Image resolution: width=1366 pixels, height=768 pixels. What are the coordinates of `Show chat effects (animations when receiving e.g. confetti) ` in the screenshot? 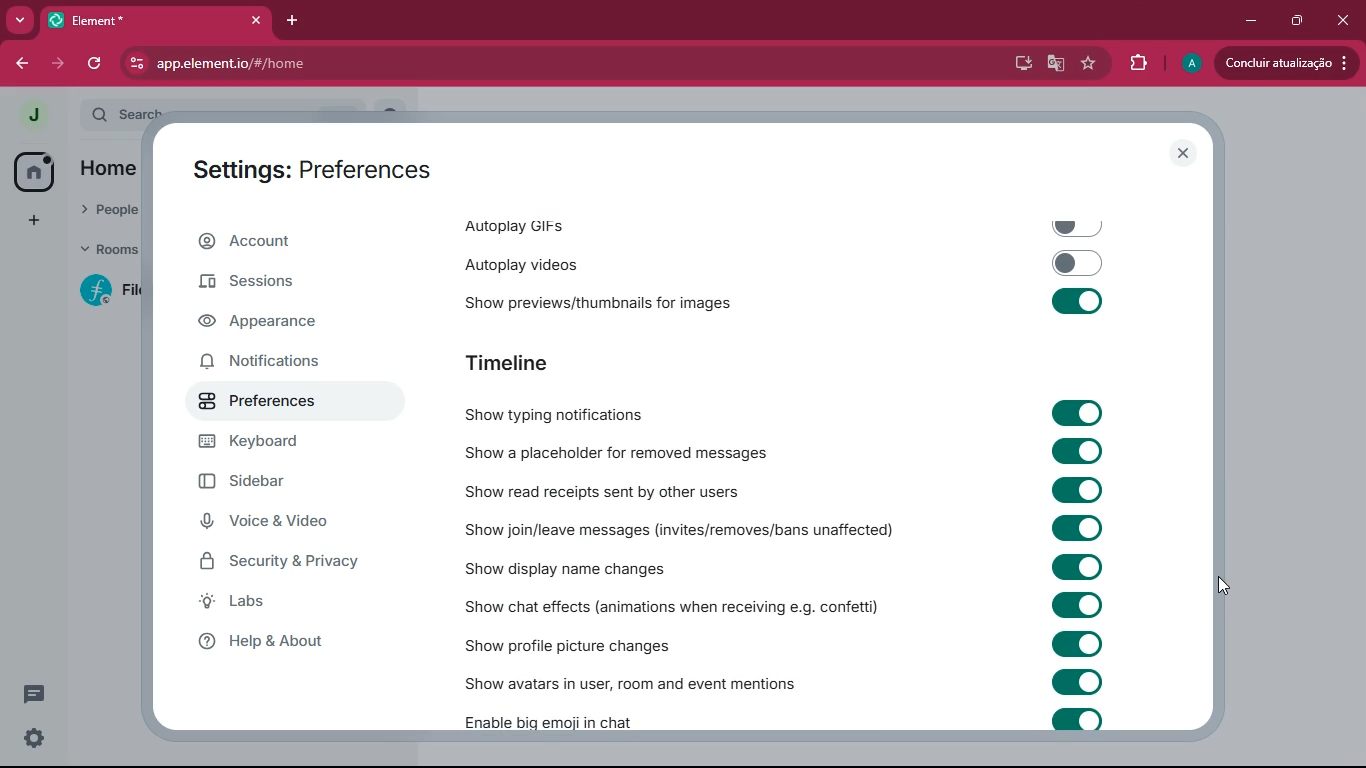 It's located at (793, 608).